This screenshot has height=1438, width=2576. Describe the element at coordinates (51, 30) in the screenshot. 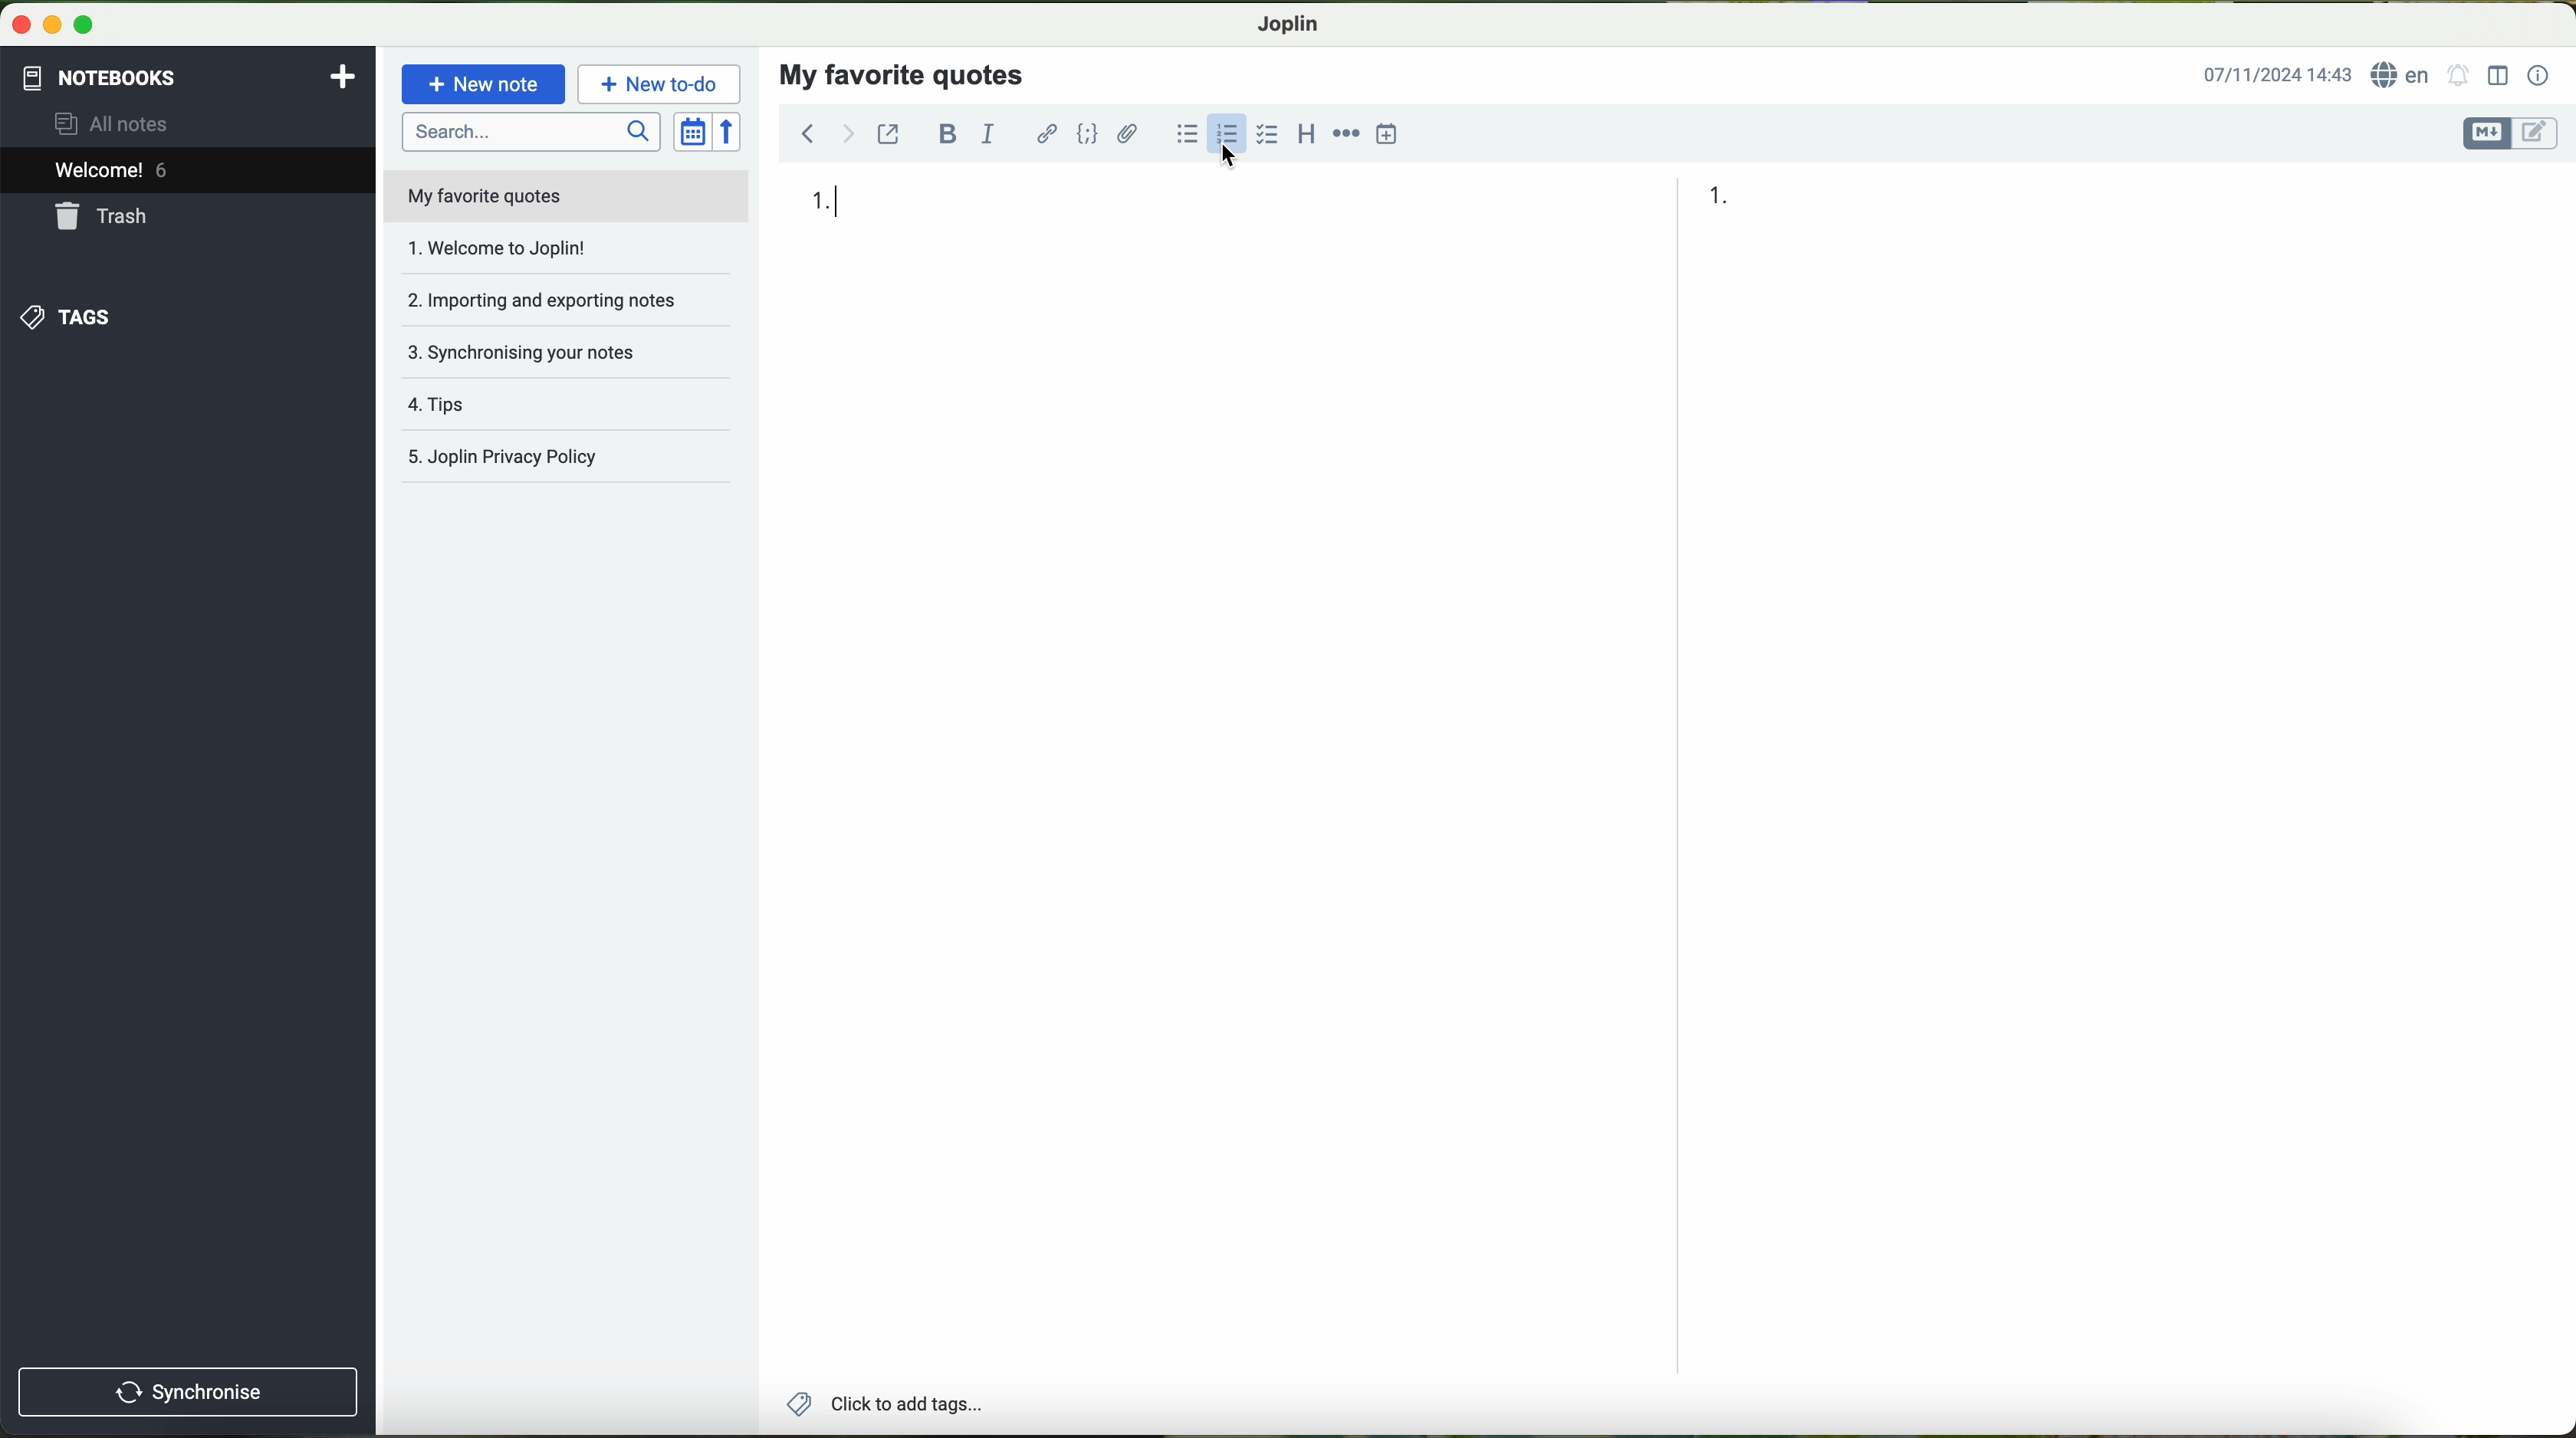

I see `minimize` at that location.